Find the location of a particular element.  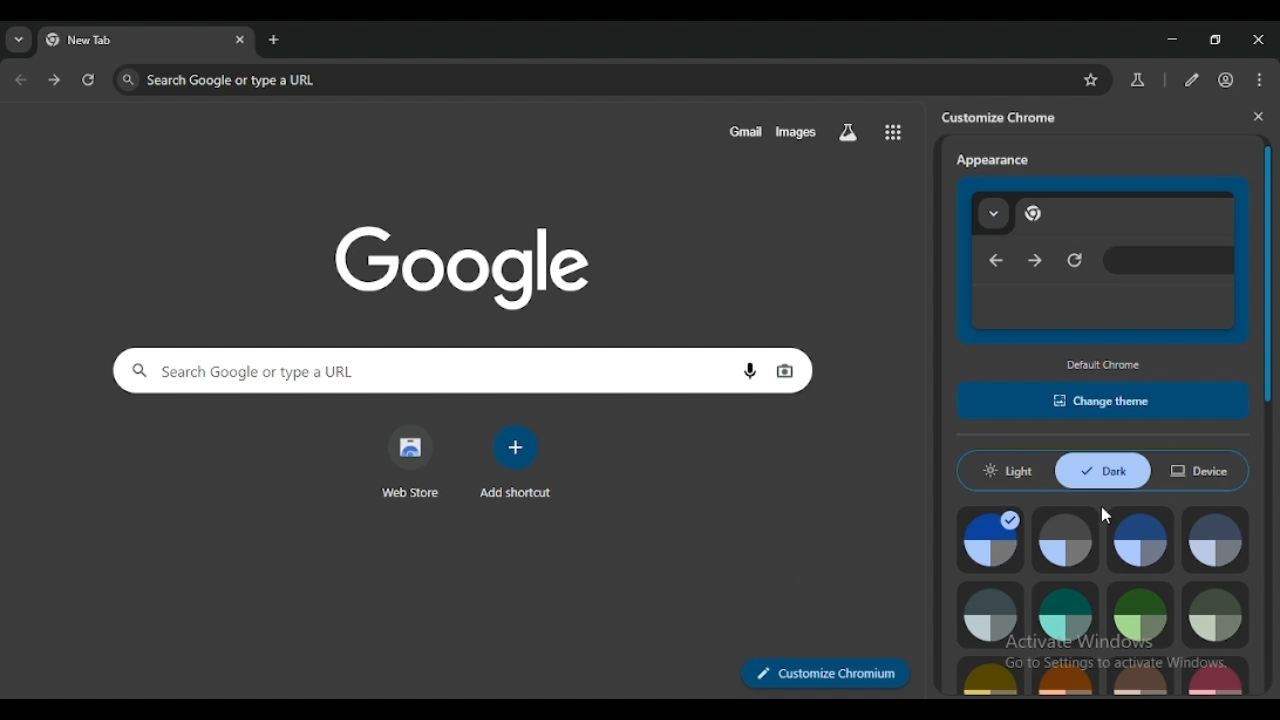

chrome labs is located at coordinates (1139, 80).